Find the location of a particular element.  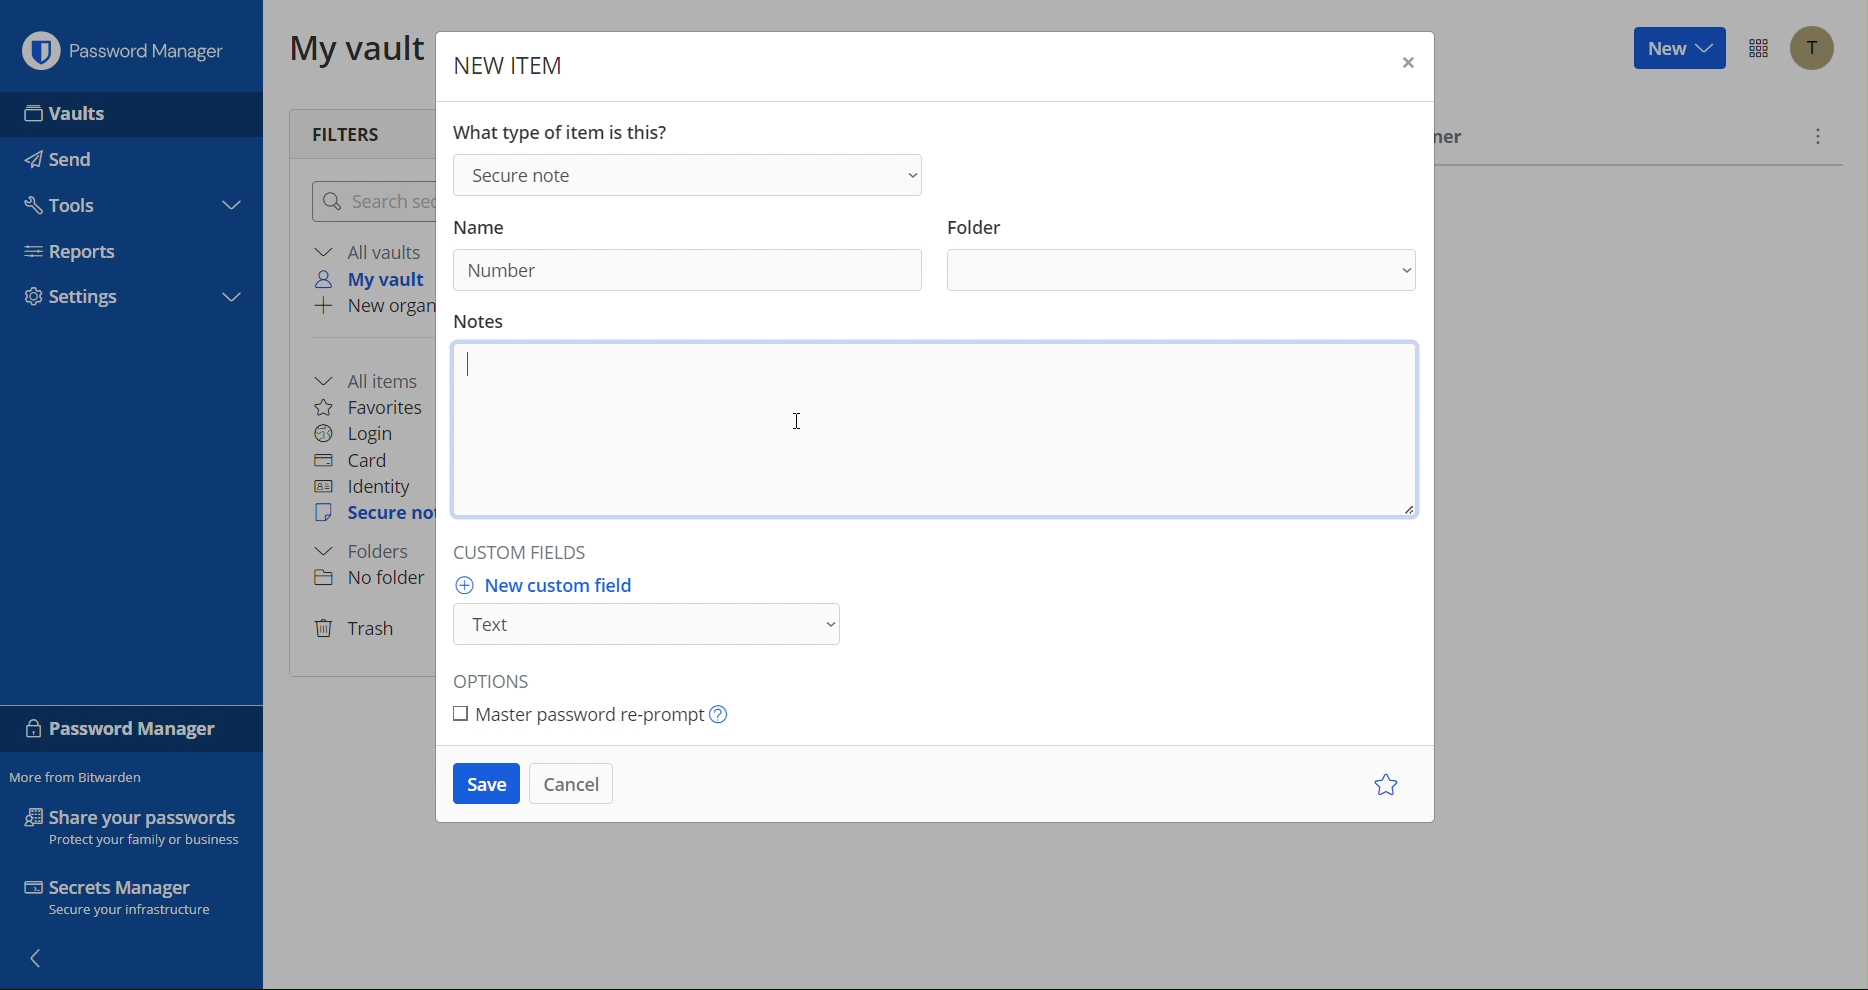

Owner is located at coordinates (1456, 141).